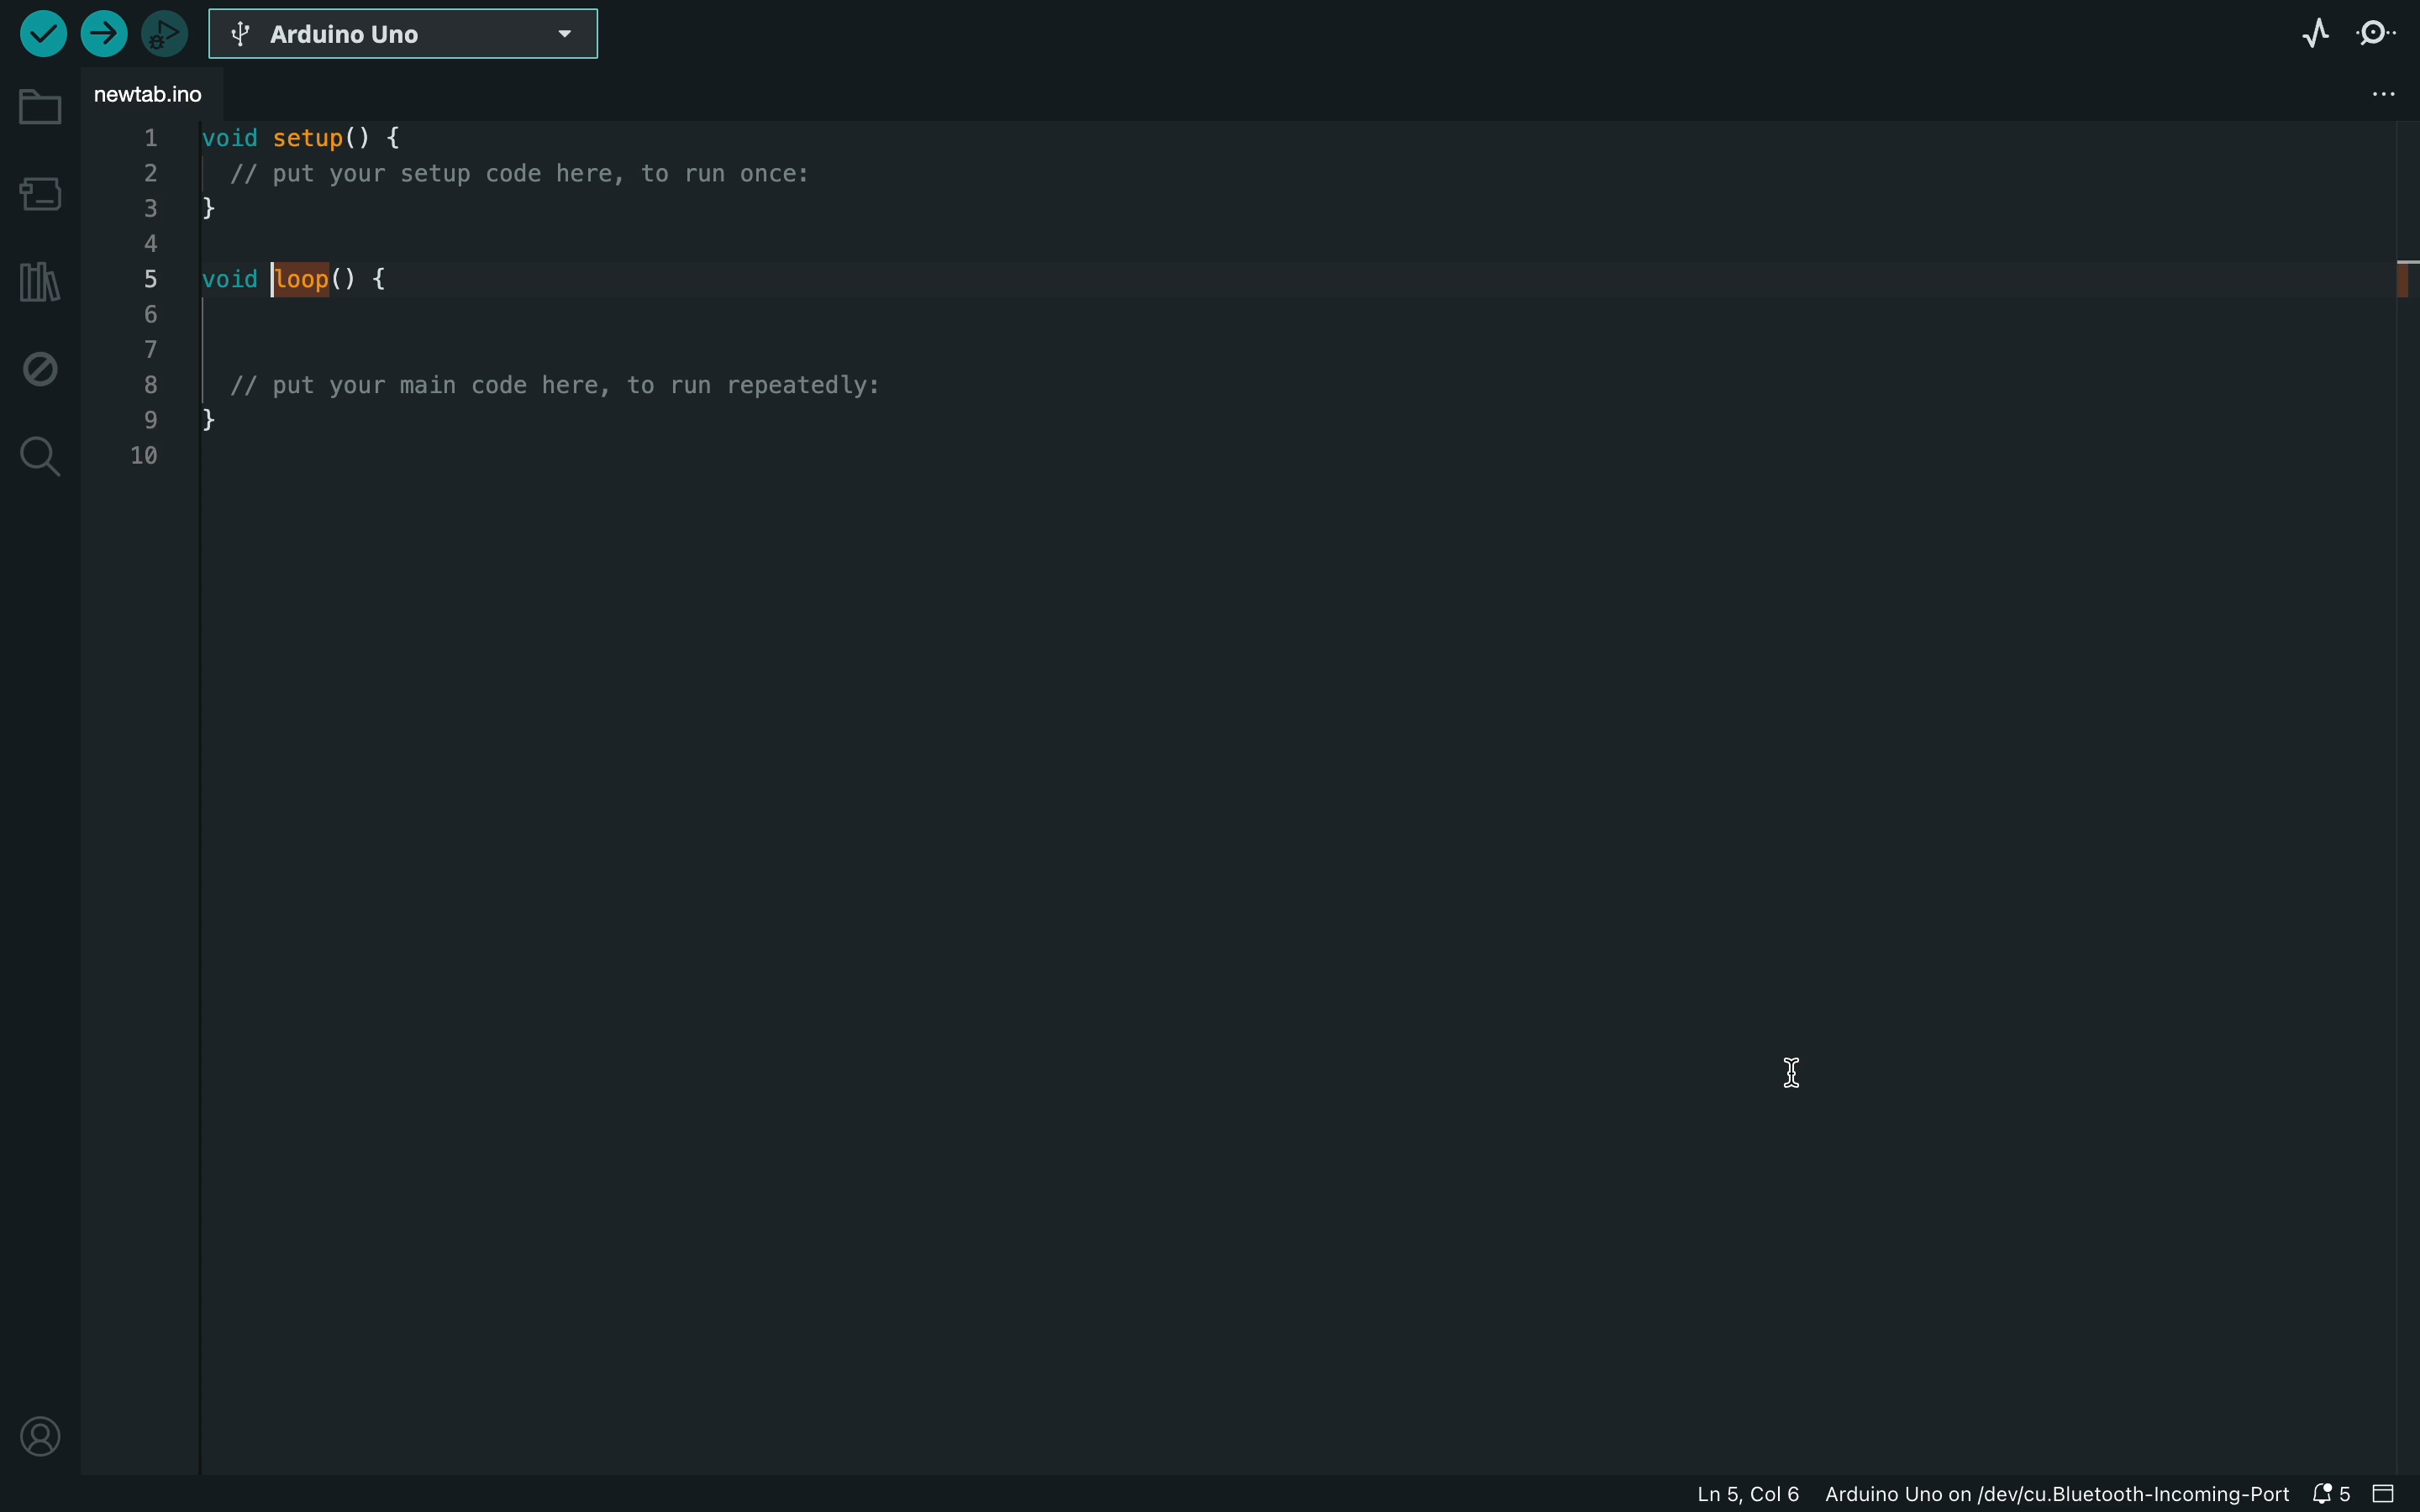 The image size is (2420, 1512). I want to click on notification, so click(2336, 1495).